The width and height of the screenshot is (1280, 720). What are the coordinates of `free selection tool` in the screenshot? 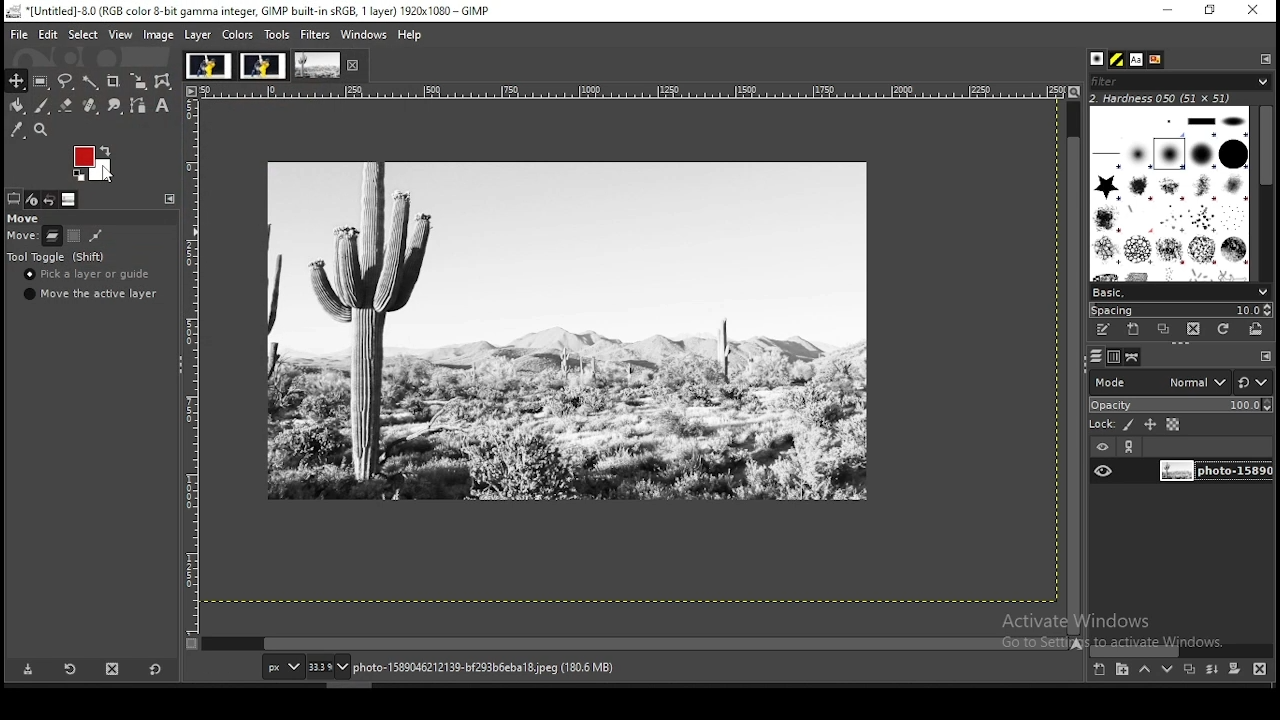 It's located at (65, 81).